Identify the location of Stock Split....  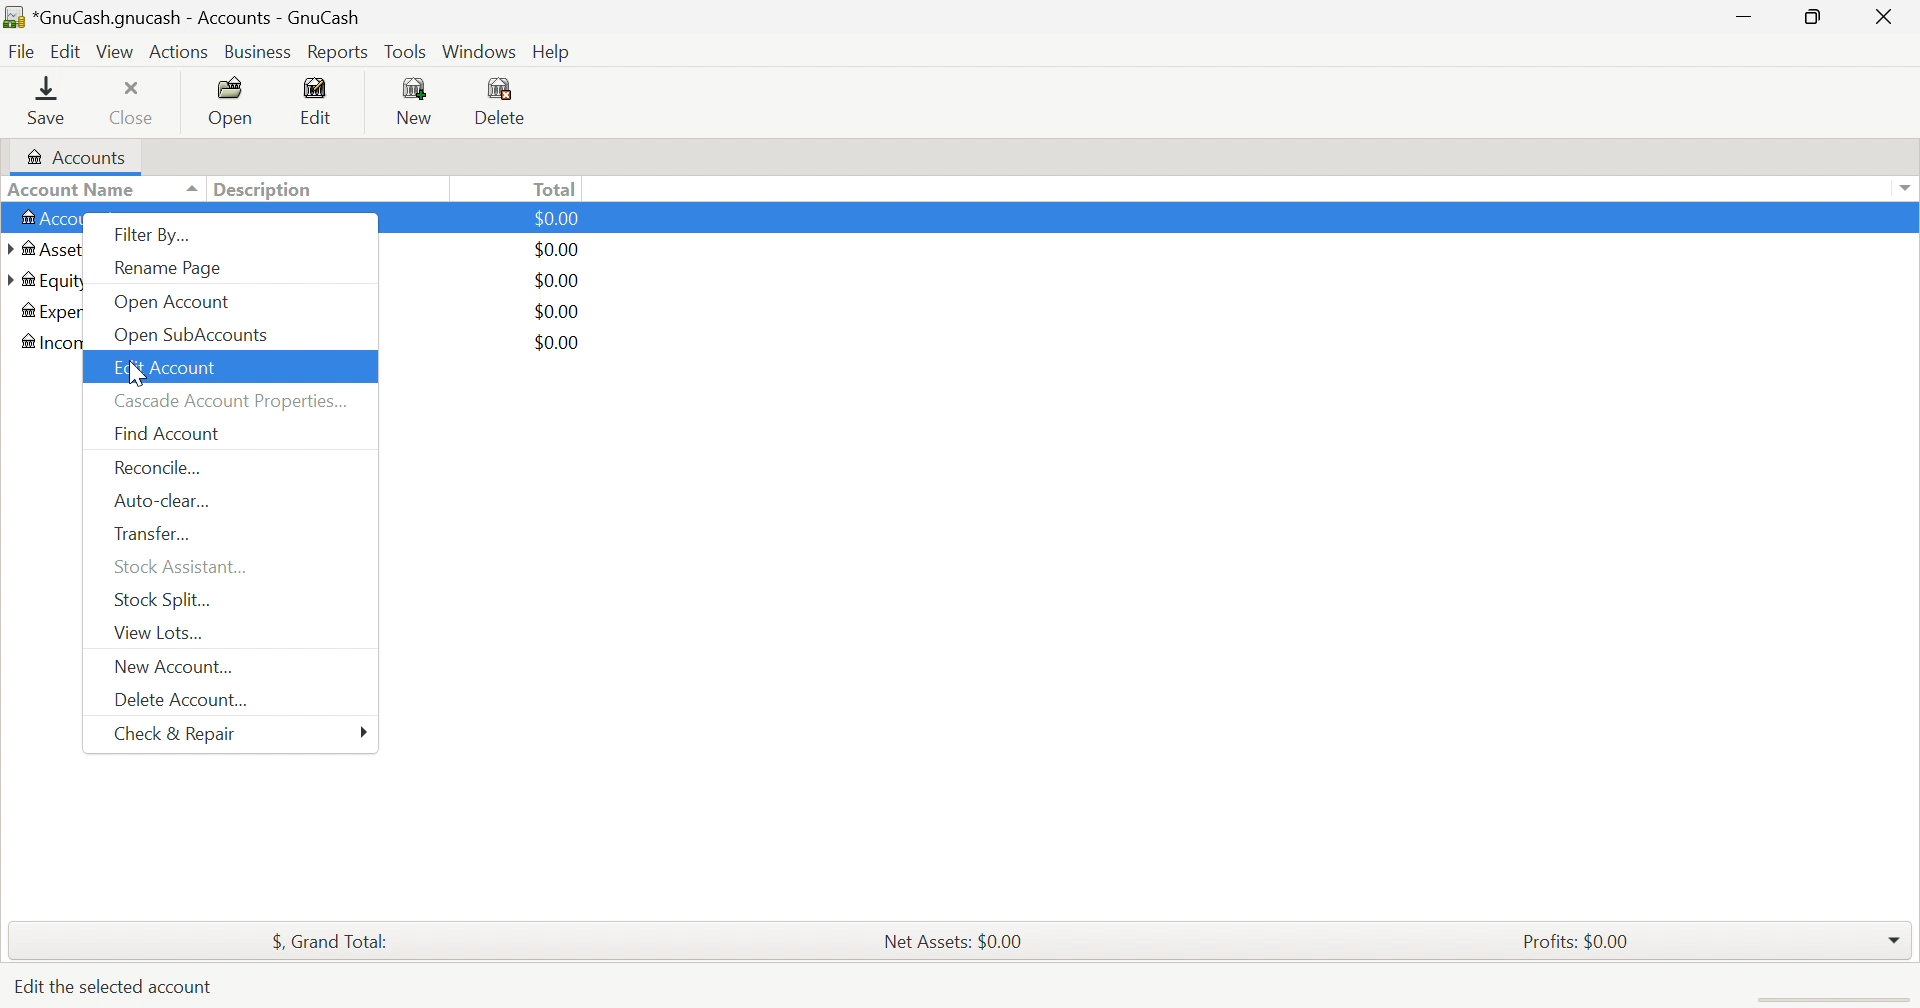
(164, 600).